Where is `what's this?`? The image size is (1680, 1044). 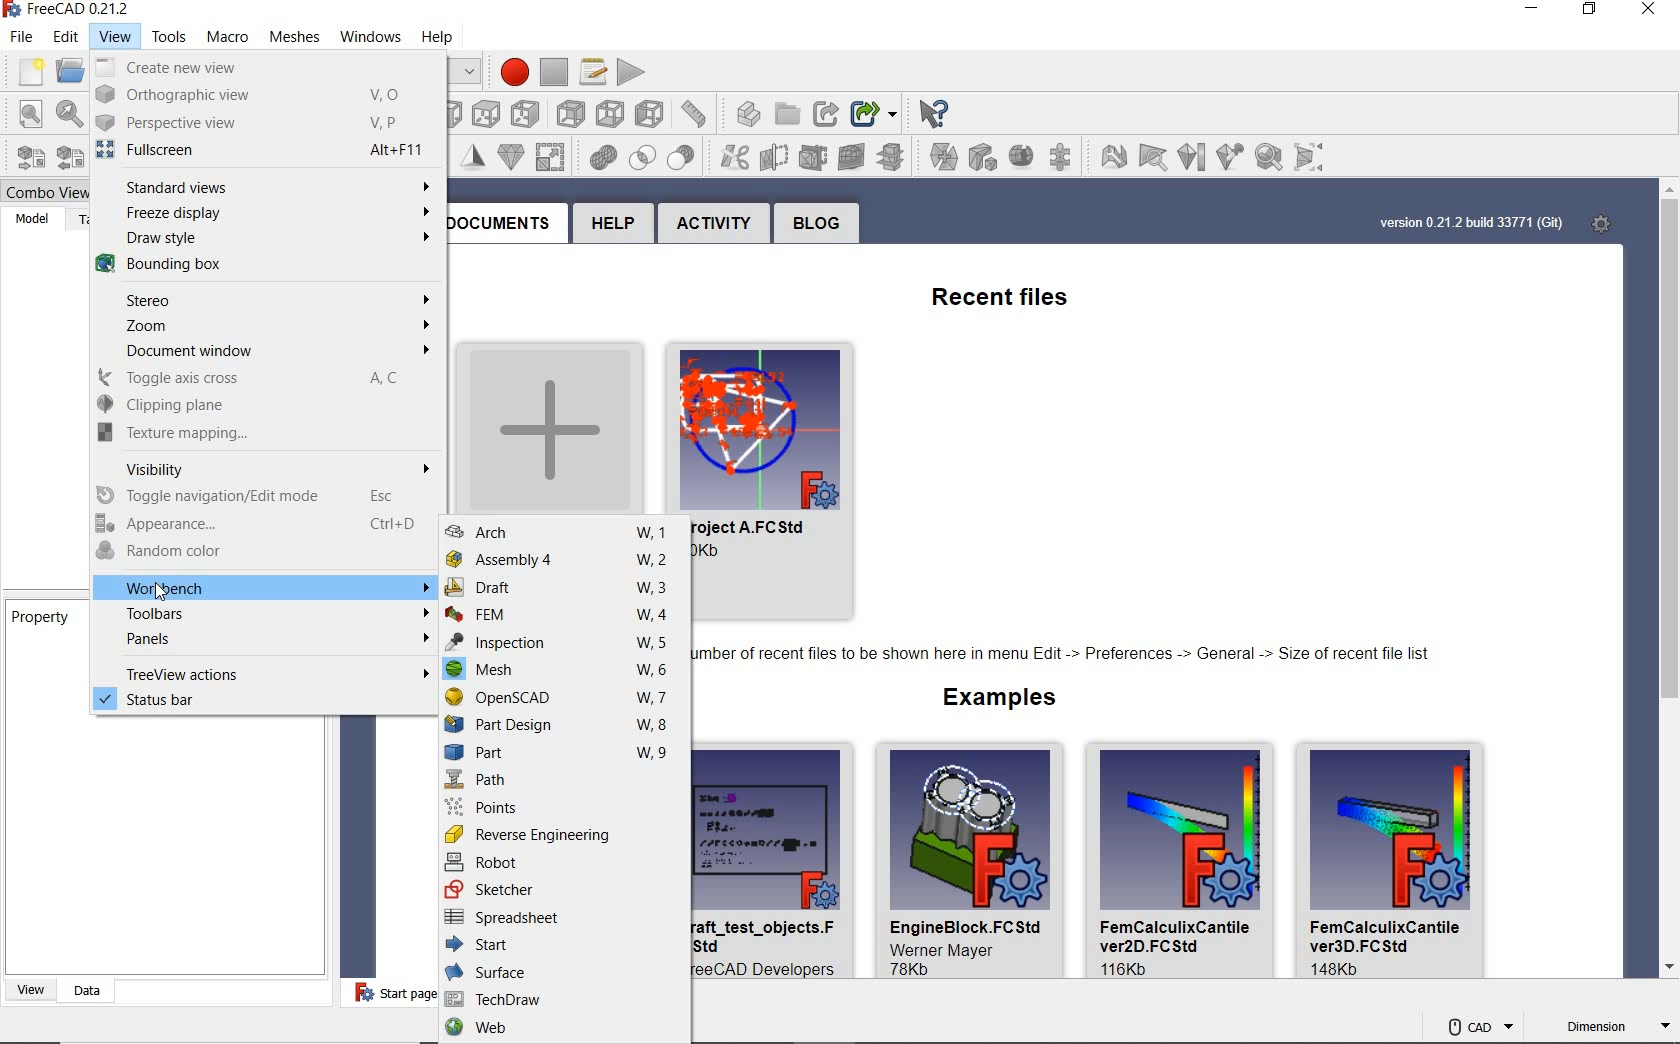
what's this? is located at coordinates (876, 110).